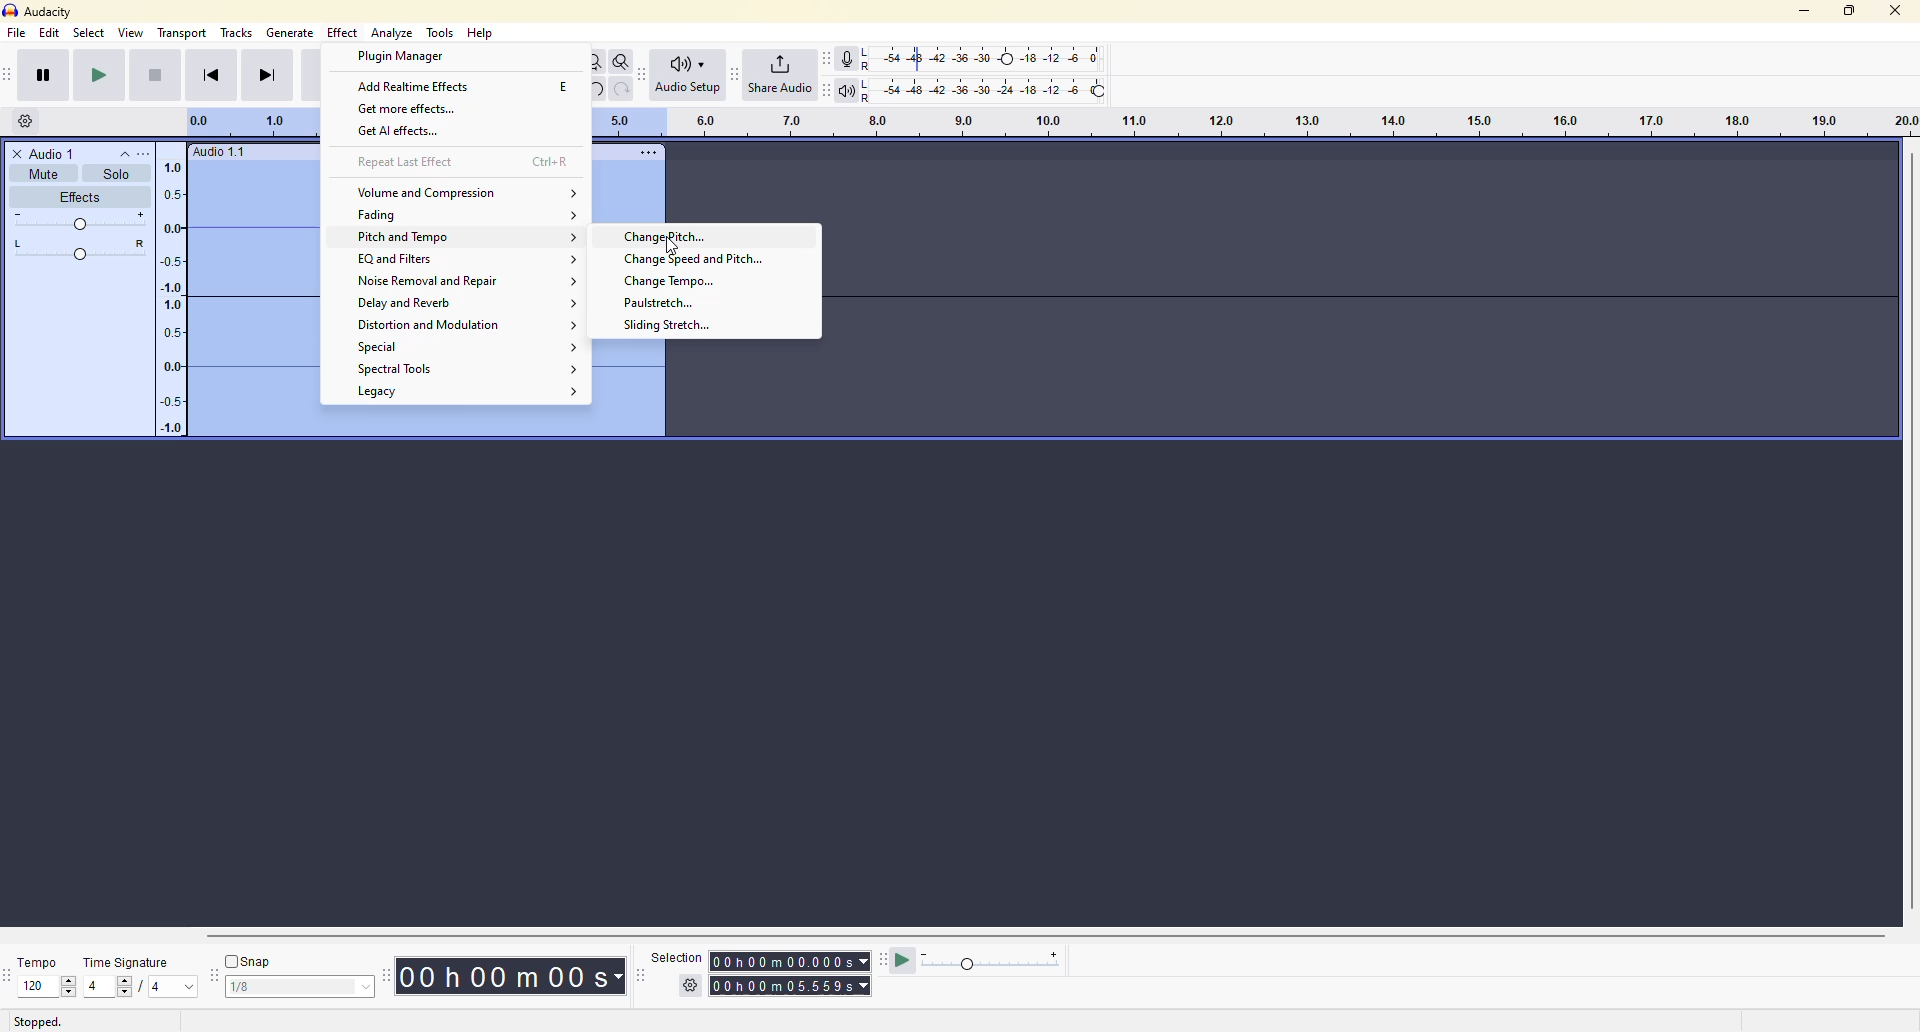 Image resolution: width=1920 pixels, height=1032 pixels. I want to click on time, so click(789, 985).